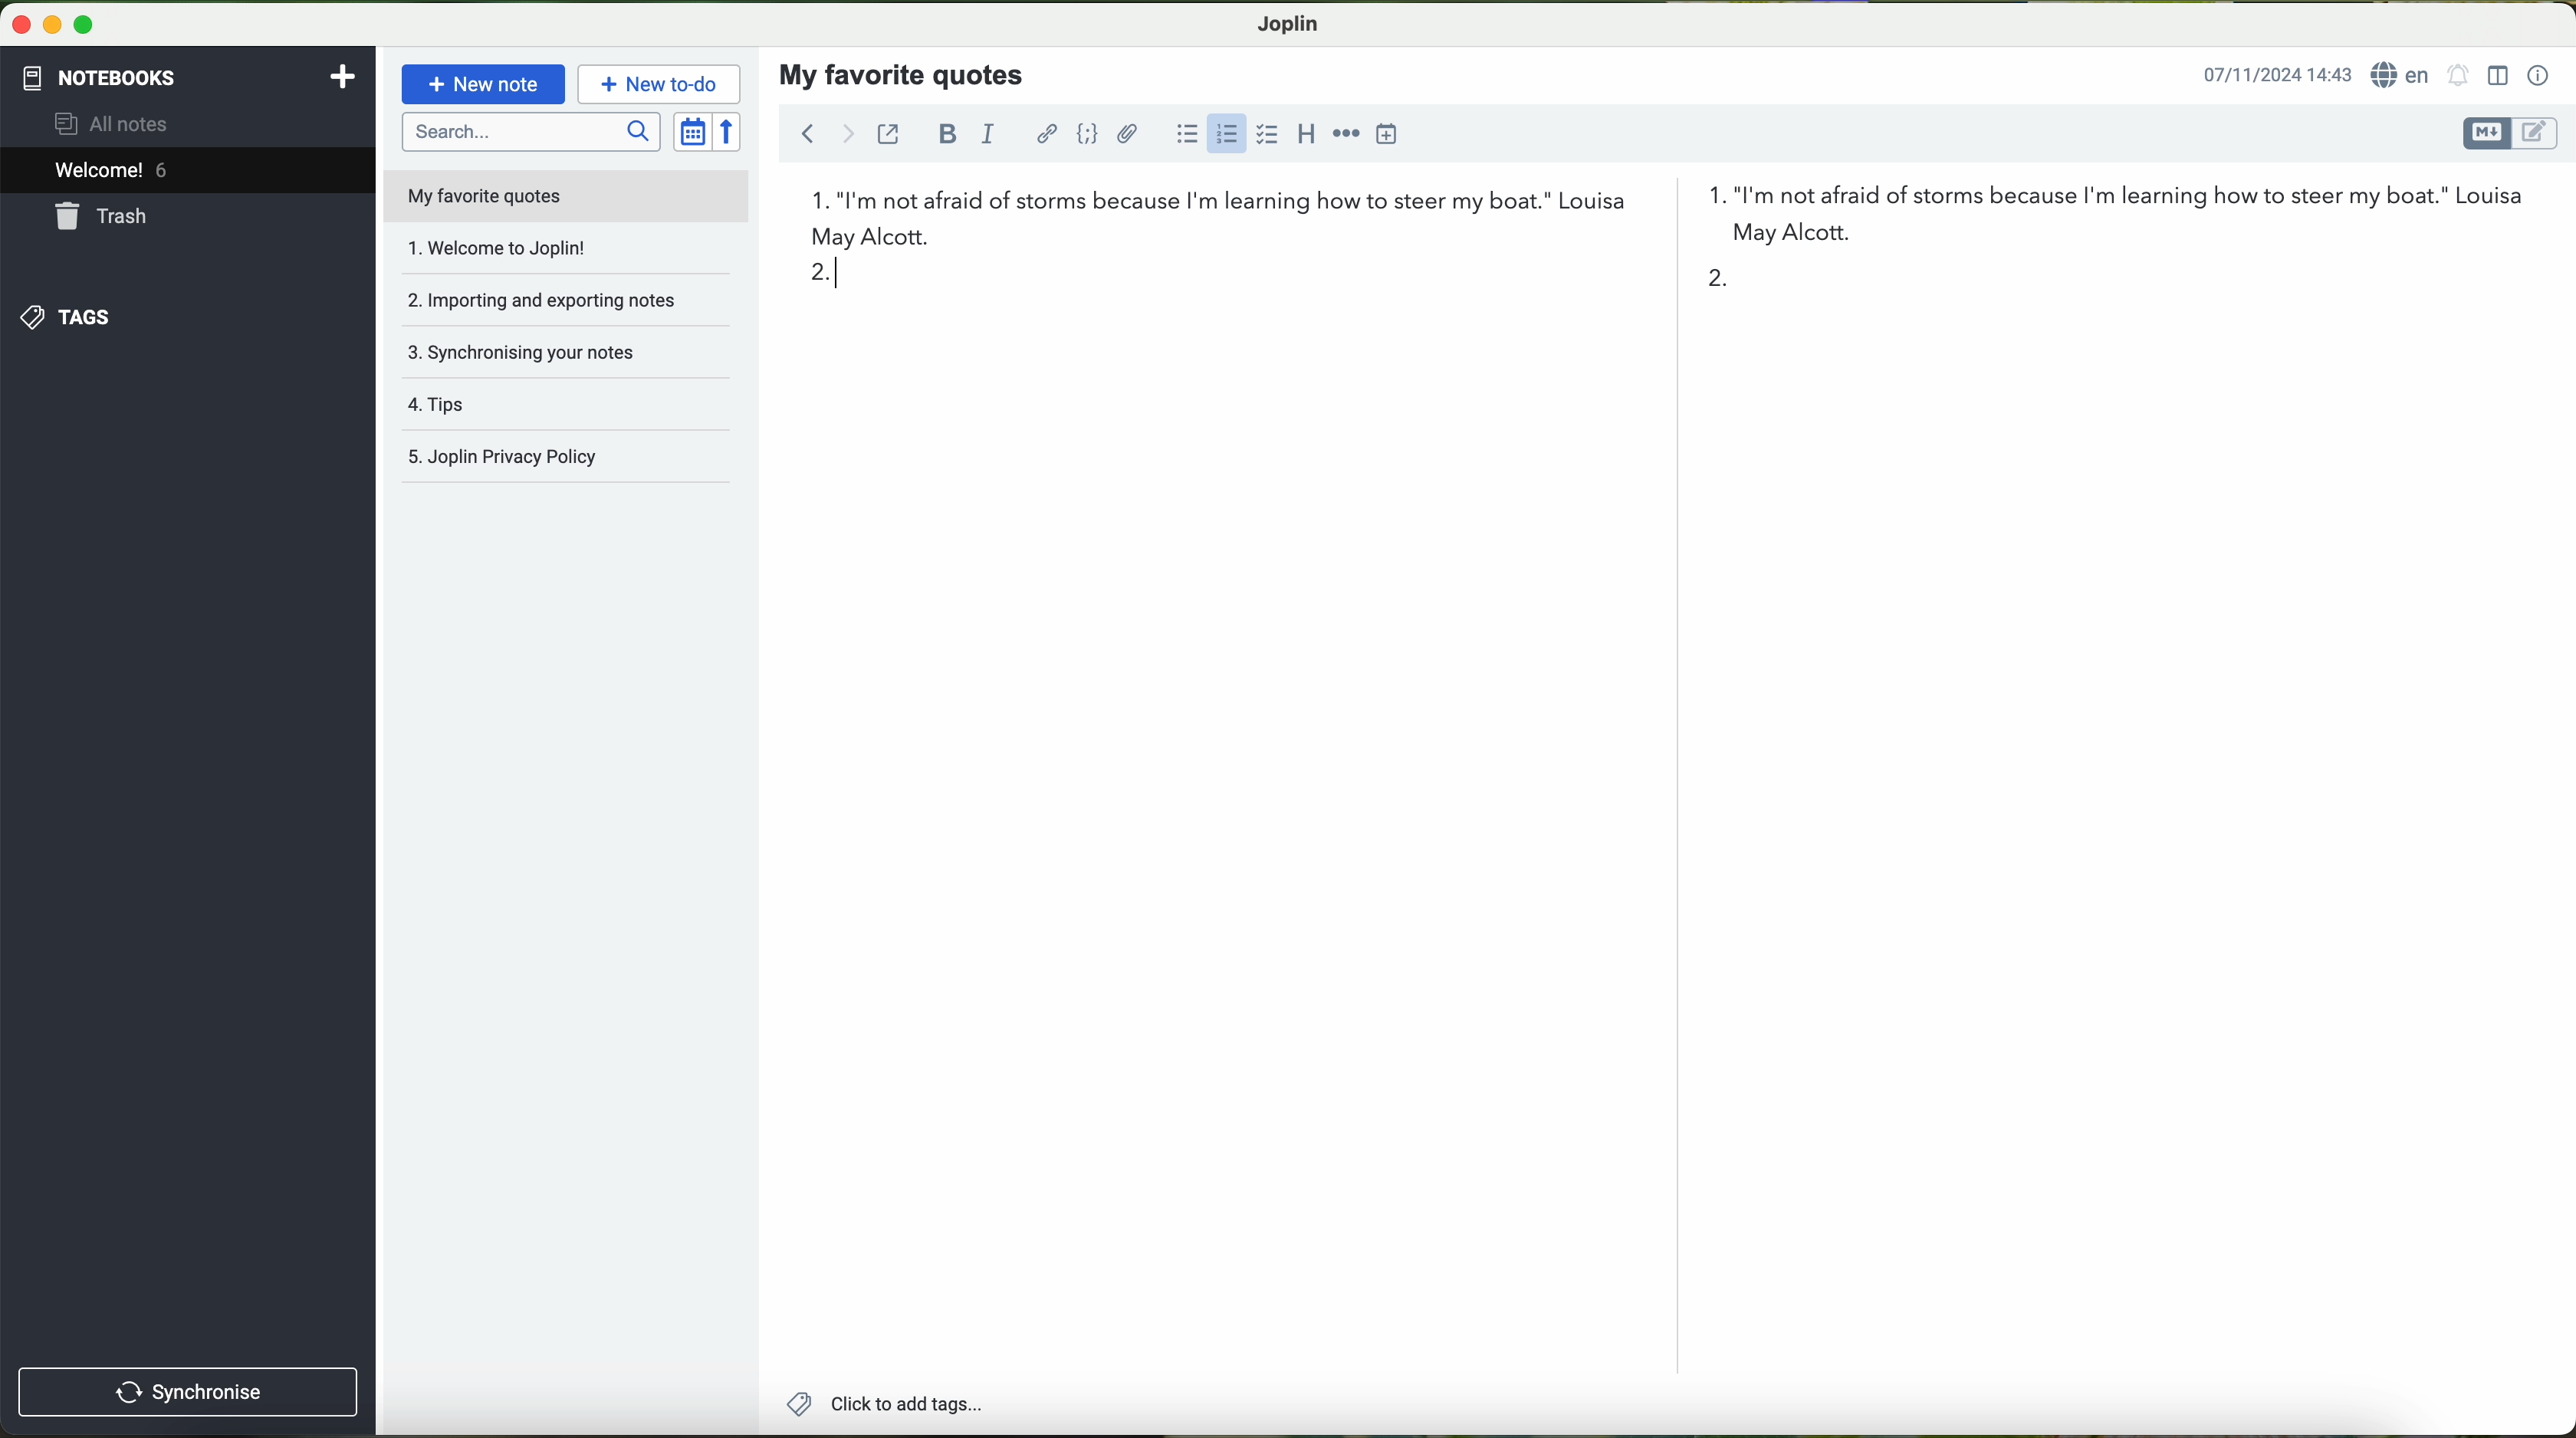 This screenshot has height=1438, width=2576. I want to click on my favorite quotes, so click(903, 73).